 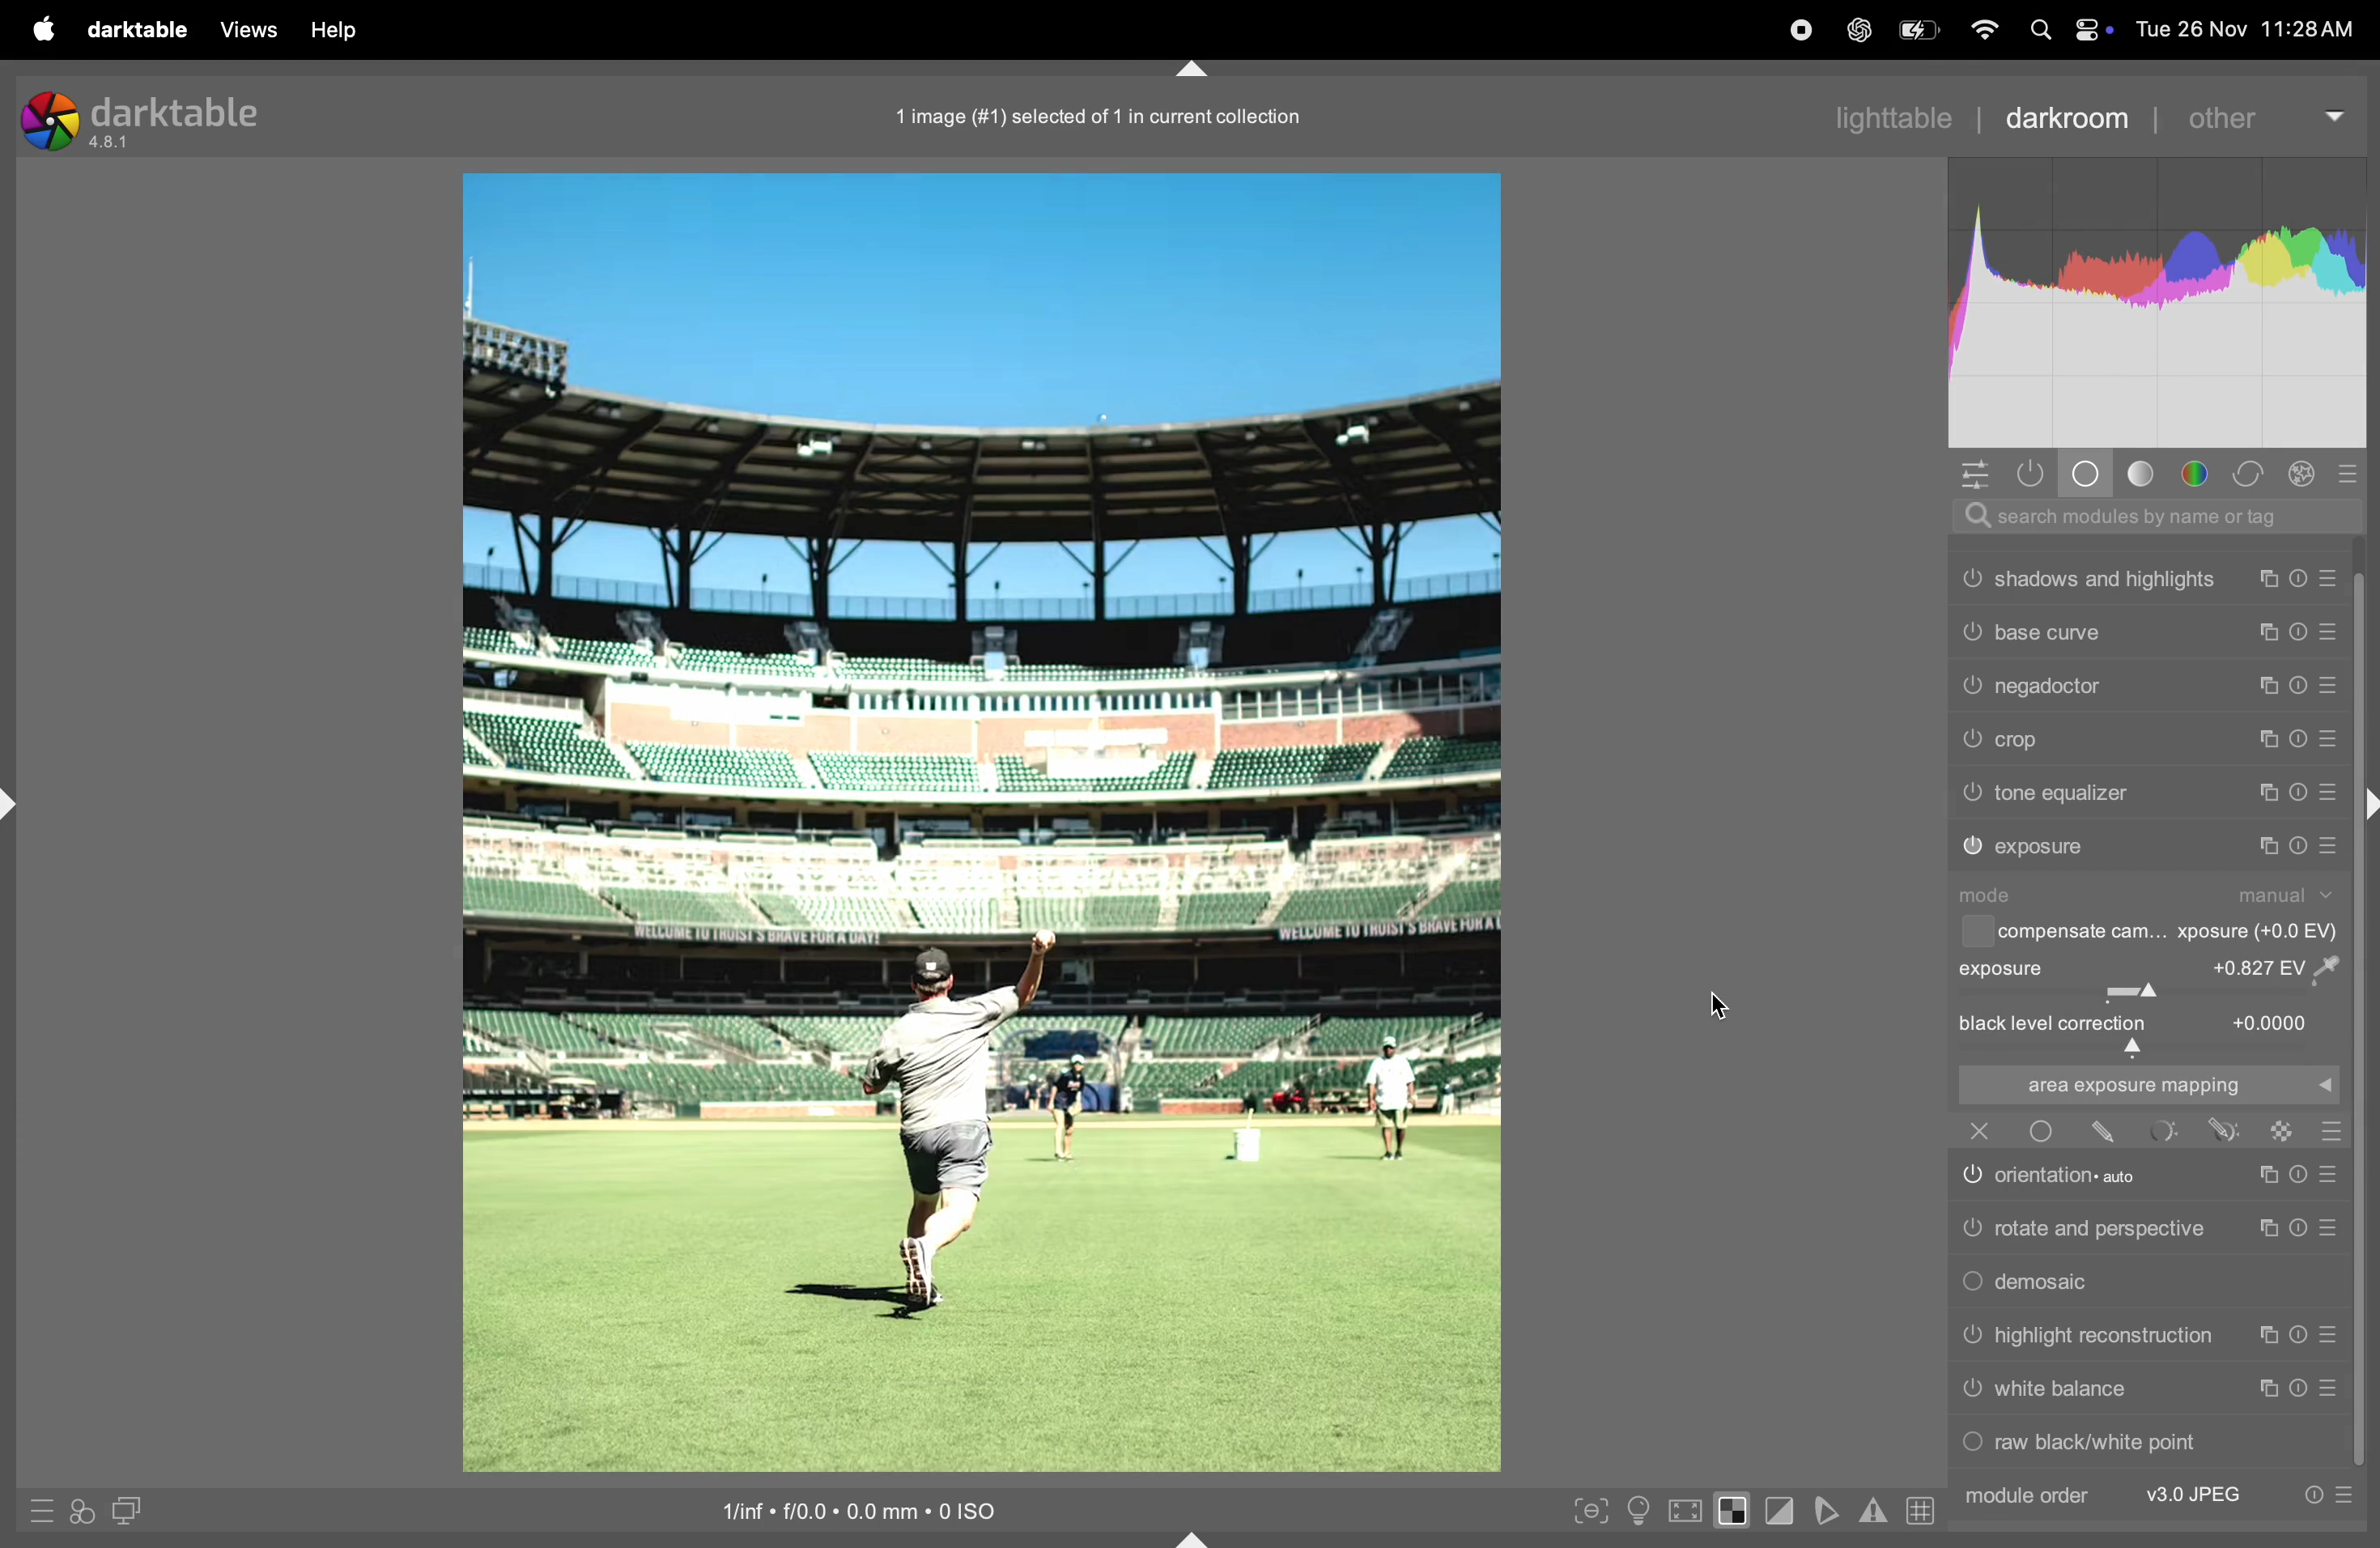 What do you see at coordinates (2331, 686) in the screenshot?
I see `Presets ` at bounding box center [2331, 686].